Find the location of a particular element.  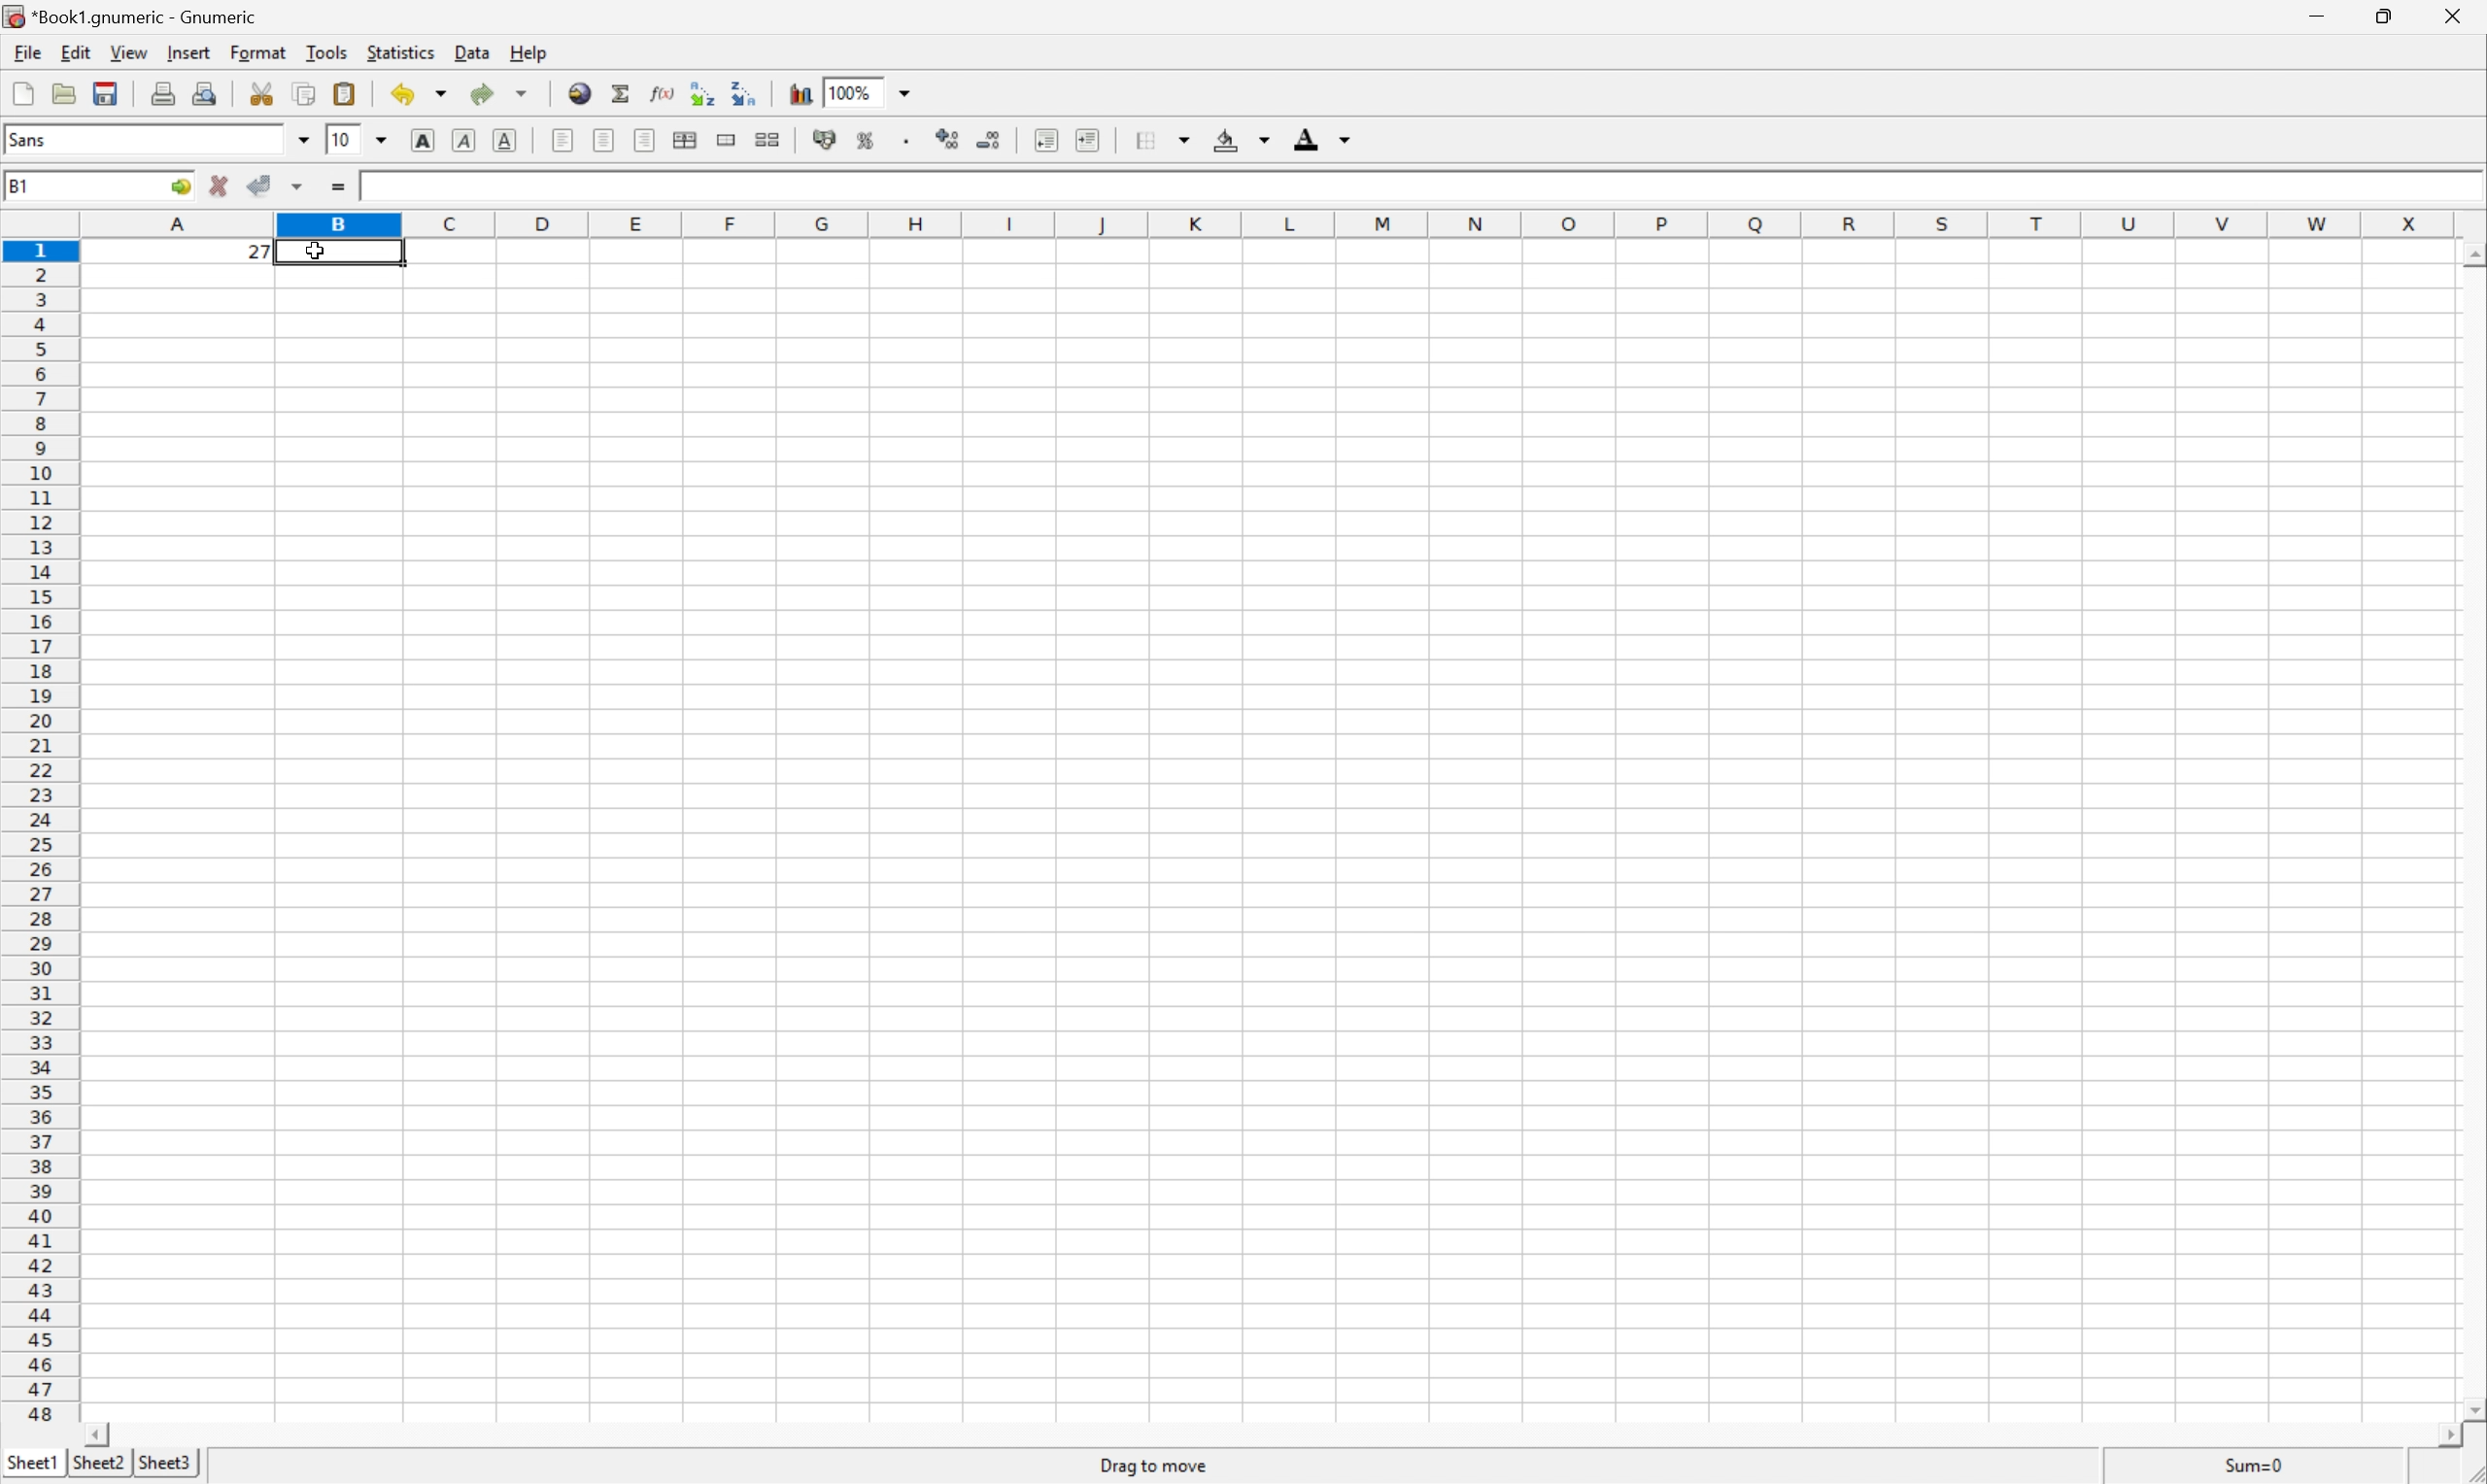

Statistics is located at coordinates (401, 52).